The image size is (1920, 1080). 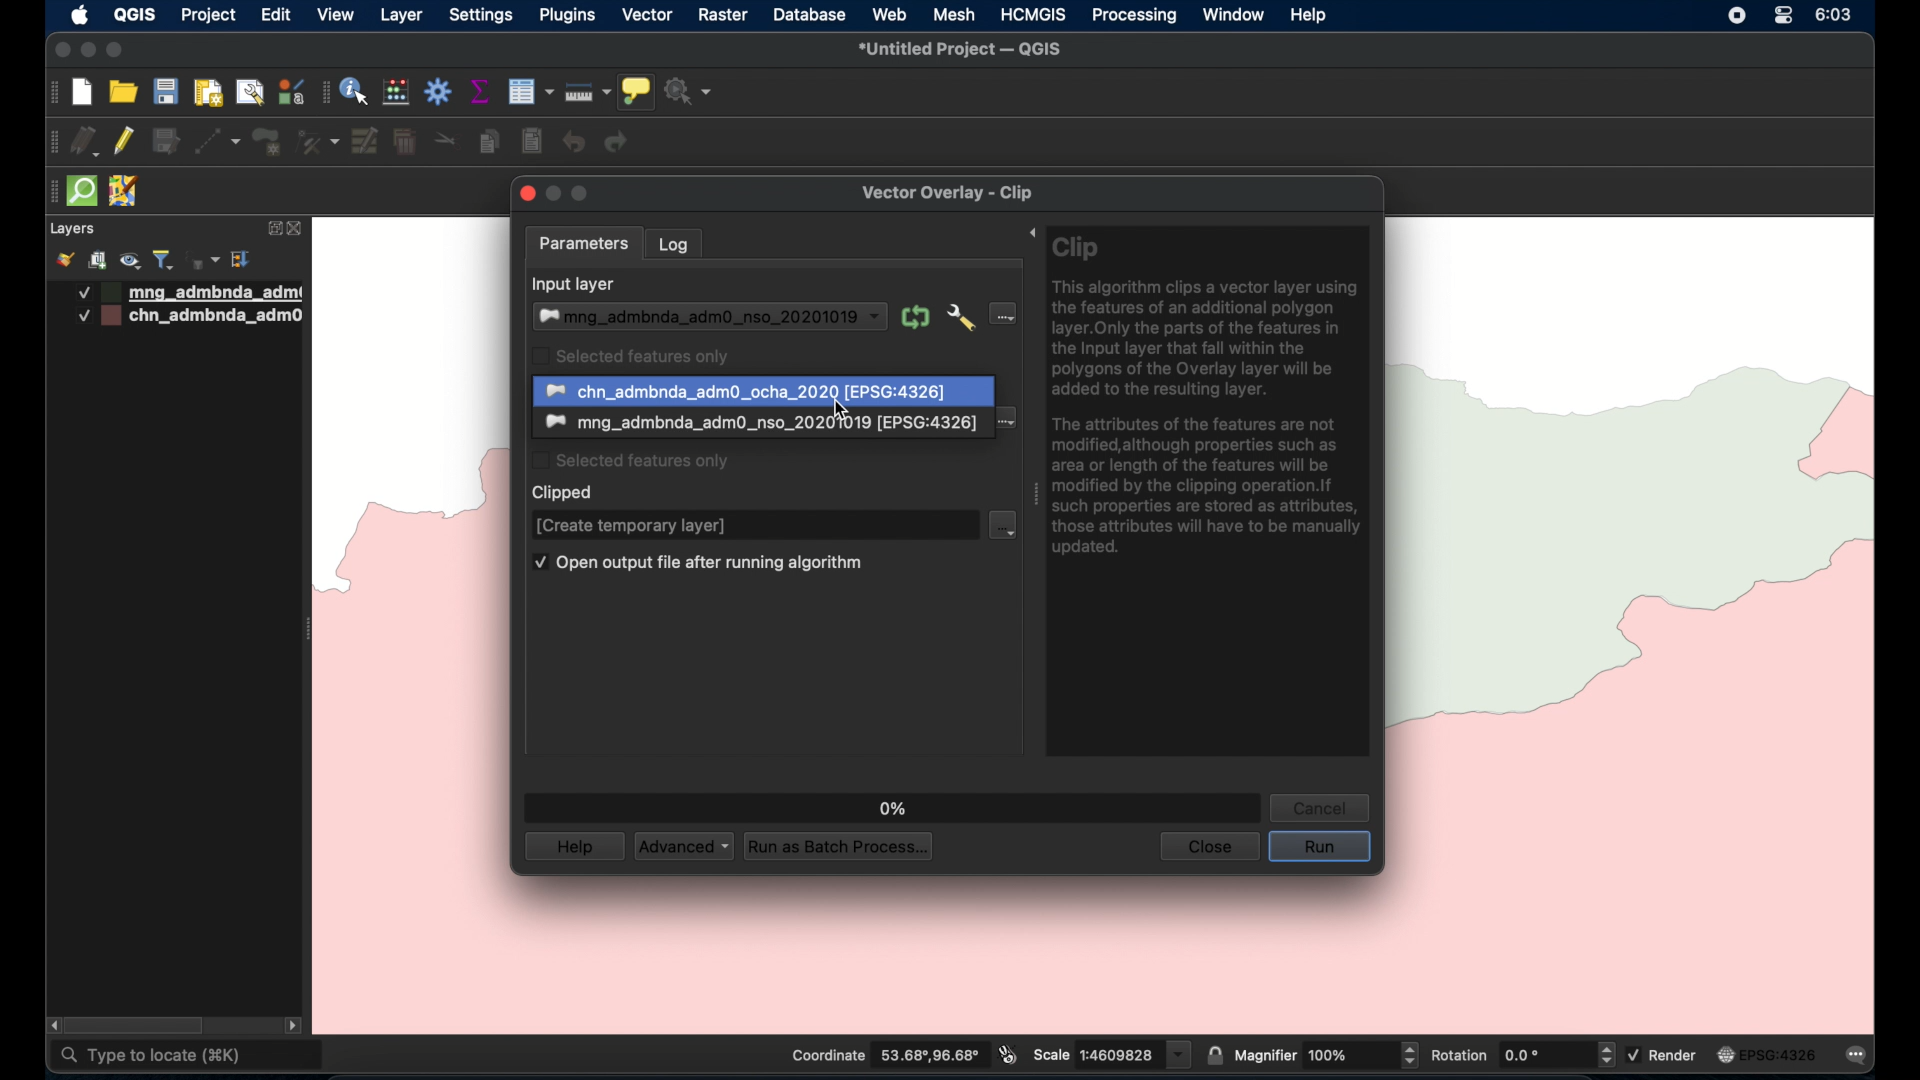 What do you see at coordinates (60, 50) in the screenshot?
I see `close` at bounding box center [60, 50].